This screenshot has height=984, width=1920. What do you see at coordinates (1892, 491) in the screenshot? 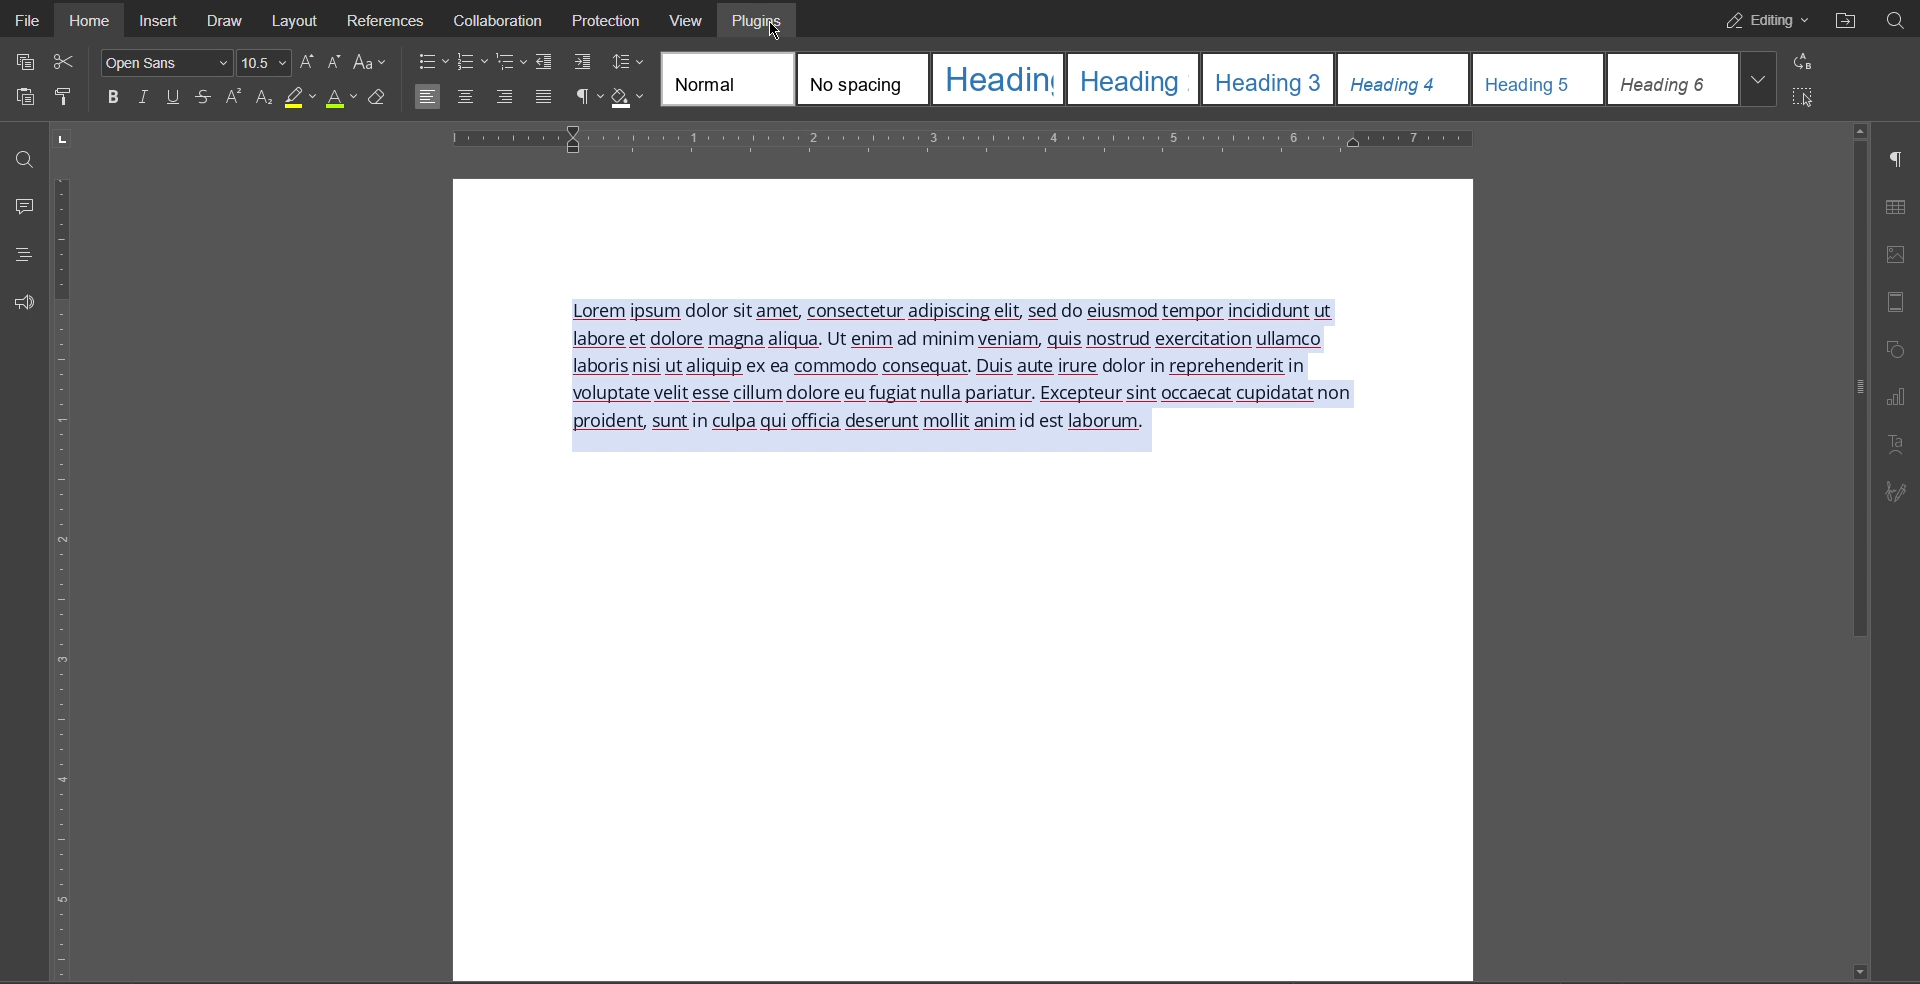
I see `Signature` at bounding box center [1892, 491].